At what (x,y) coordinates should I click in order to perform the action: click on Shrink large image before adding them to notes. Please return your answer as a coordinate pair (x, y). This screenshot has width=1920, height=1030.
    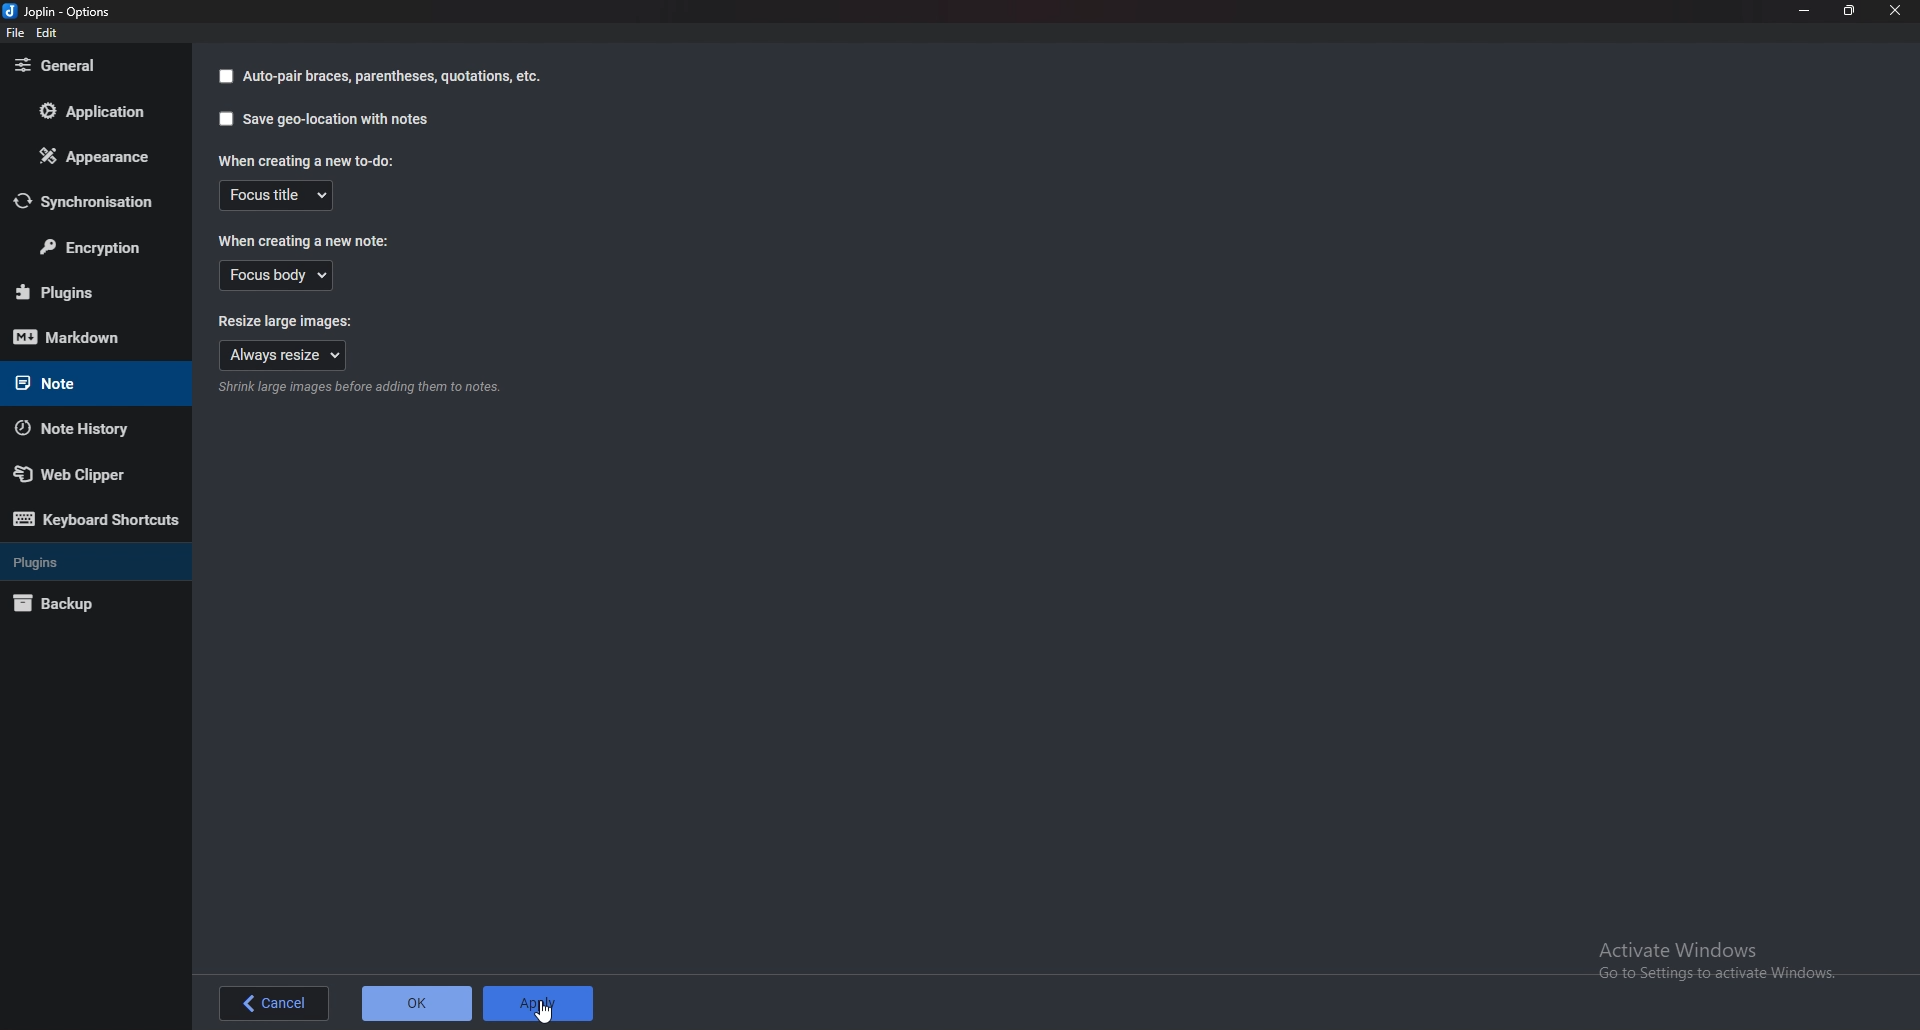
    Looking at the image, I should click on (359, 388).